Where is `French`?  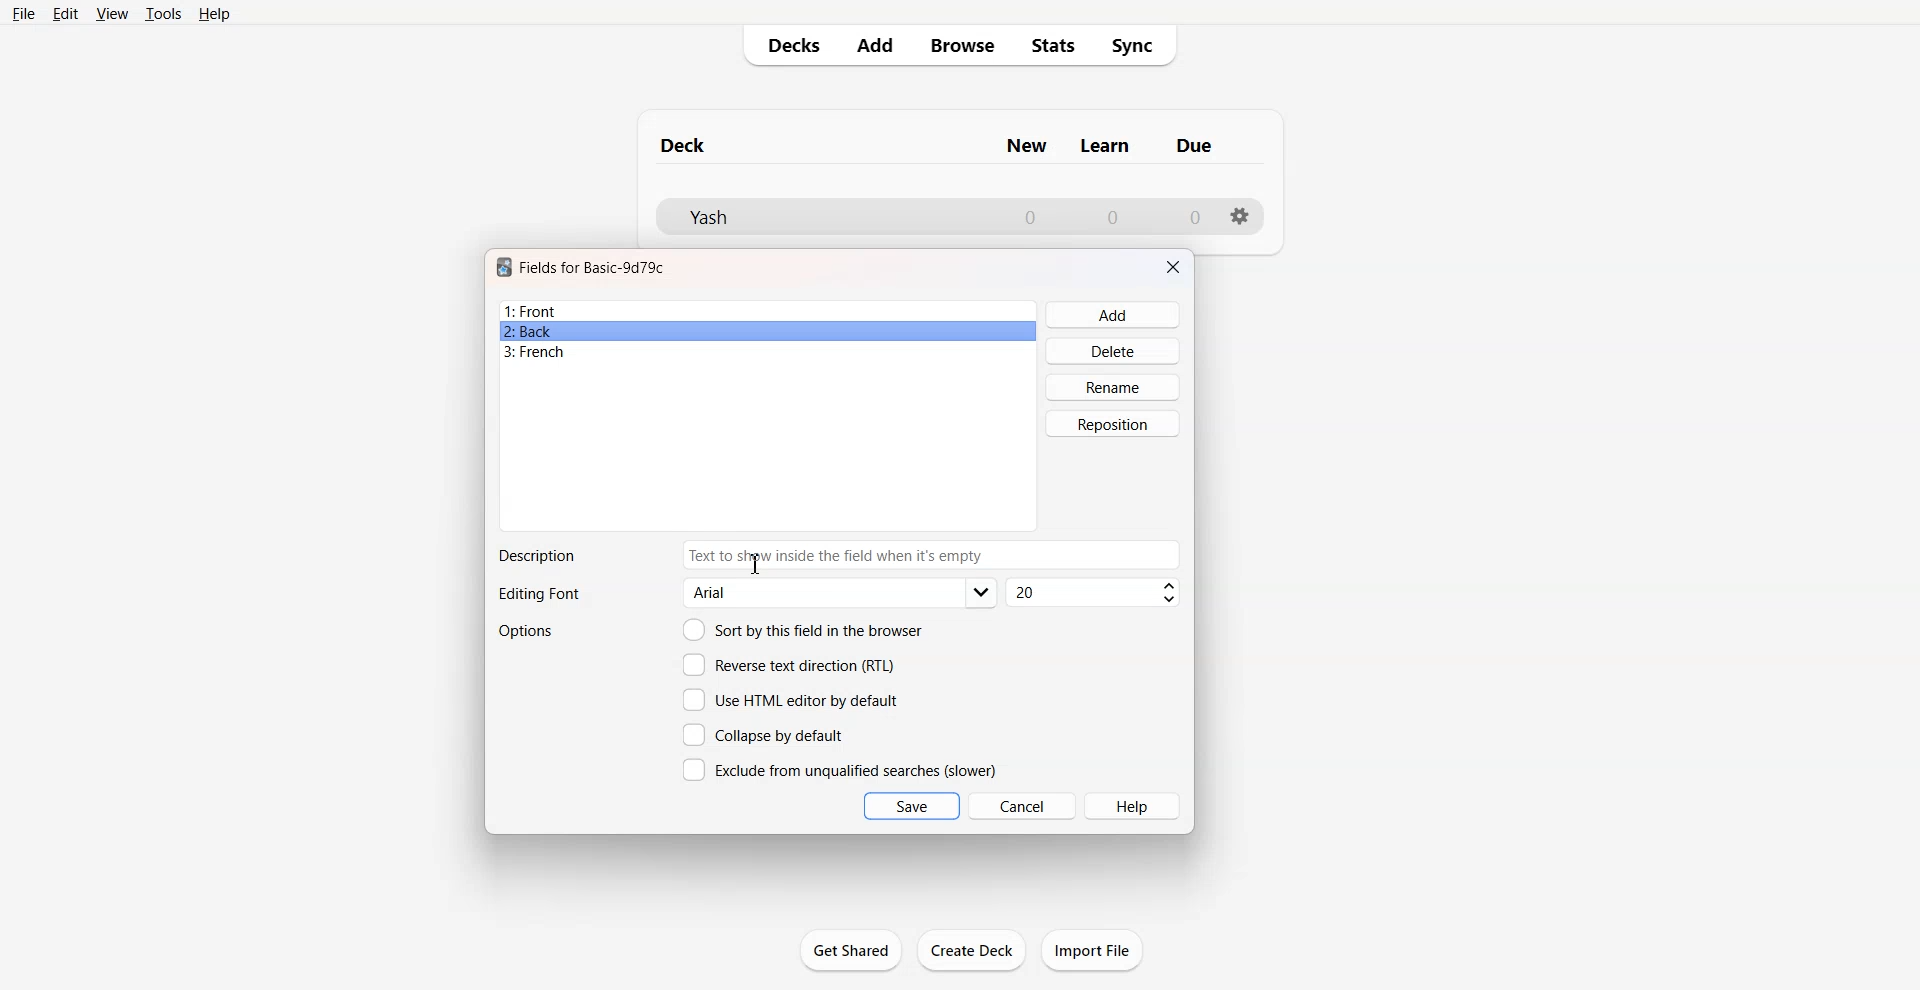 French is located at coordinates (768, 352).